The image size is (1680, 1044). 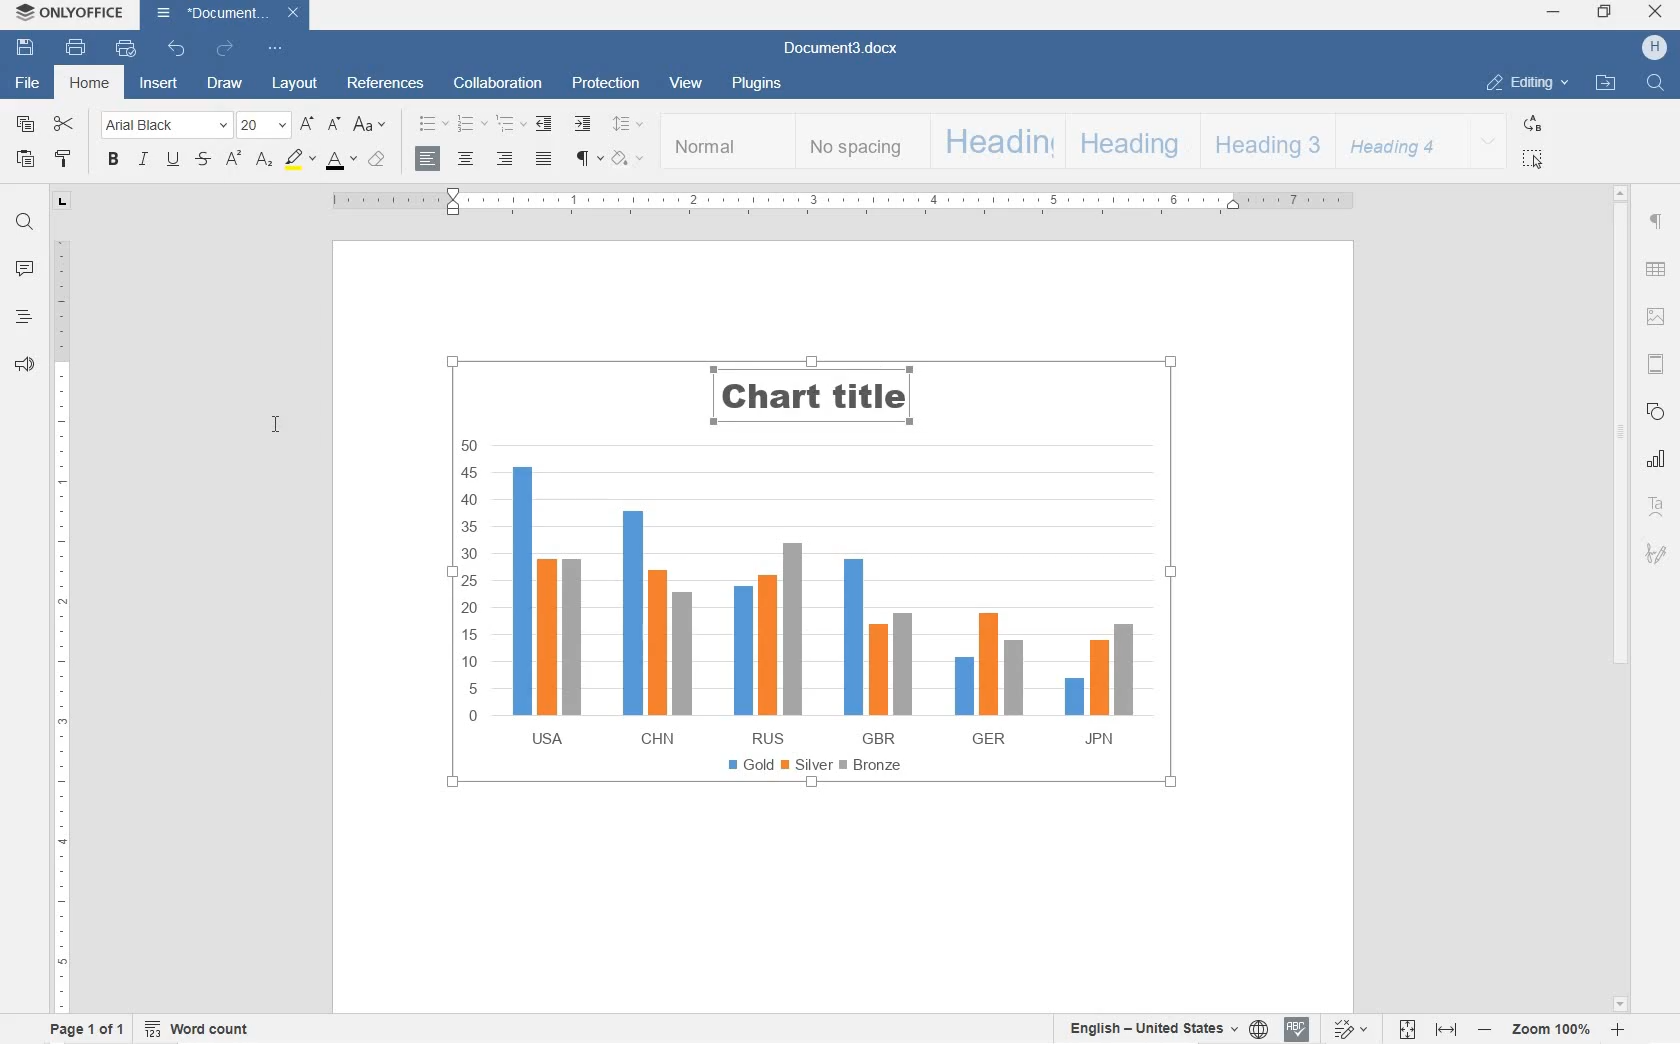 What do you see at coordinates (122, 49) in the screenshot?
I see `QUICK PRINT` at bounding box center [122, 49].